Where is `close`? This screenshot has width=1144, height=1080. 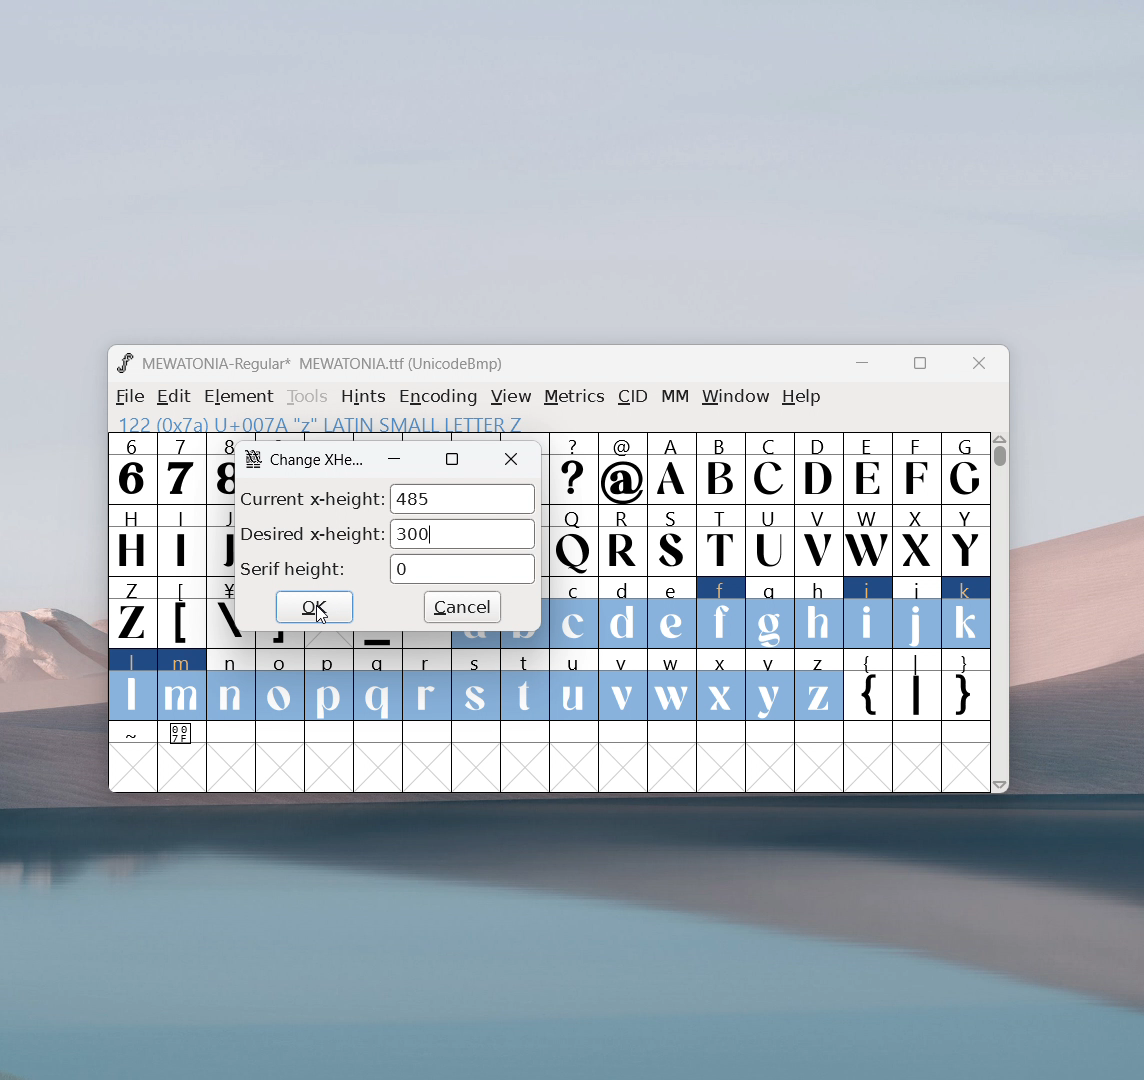 close is located at coordinates (512, 460).